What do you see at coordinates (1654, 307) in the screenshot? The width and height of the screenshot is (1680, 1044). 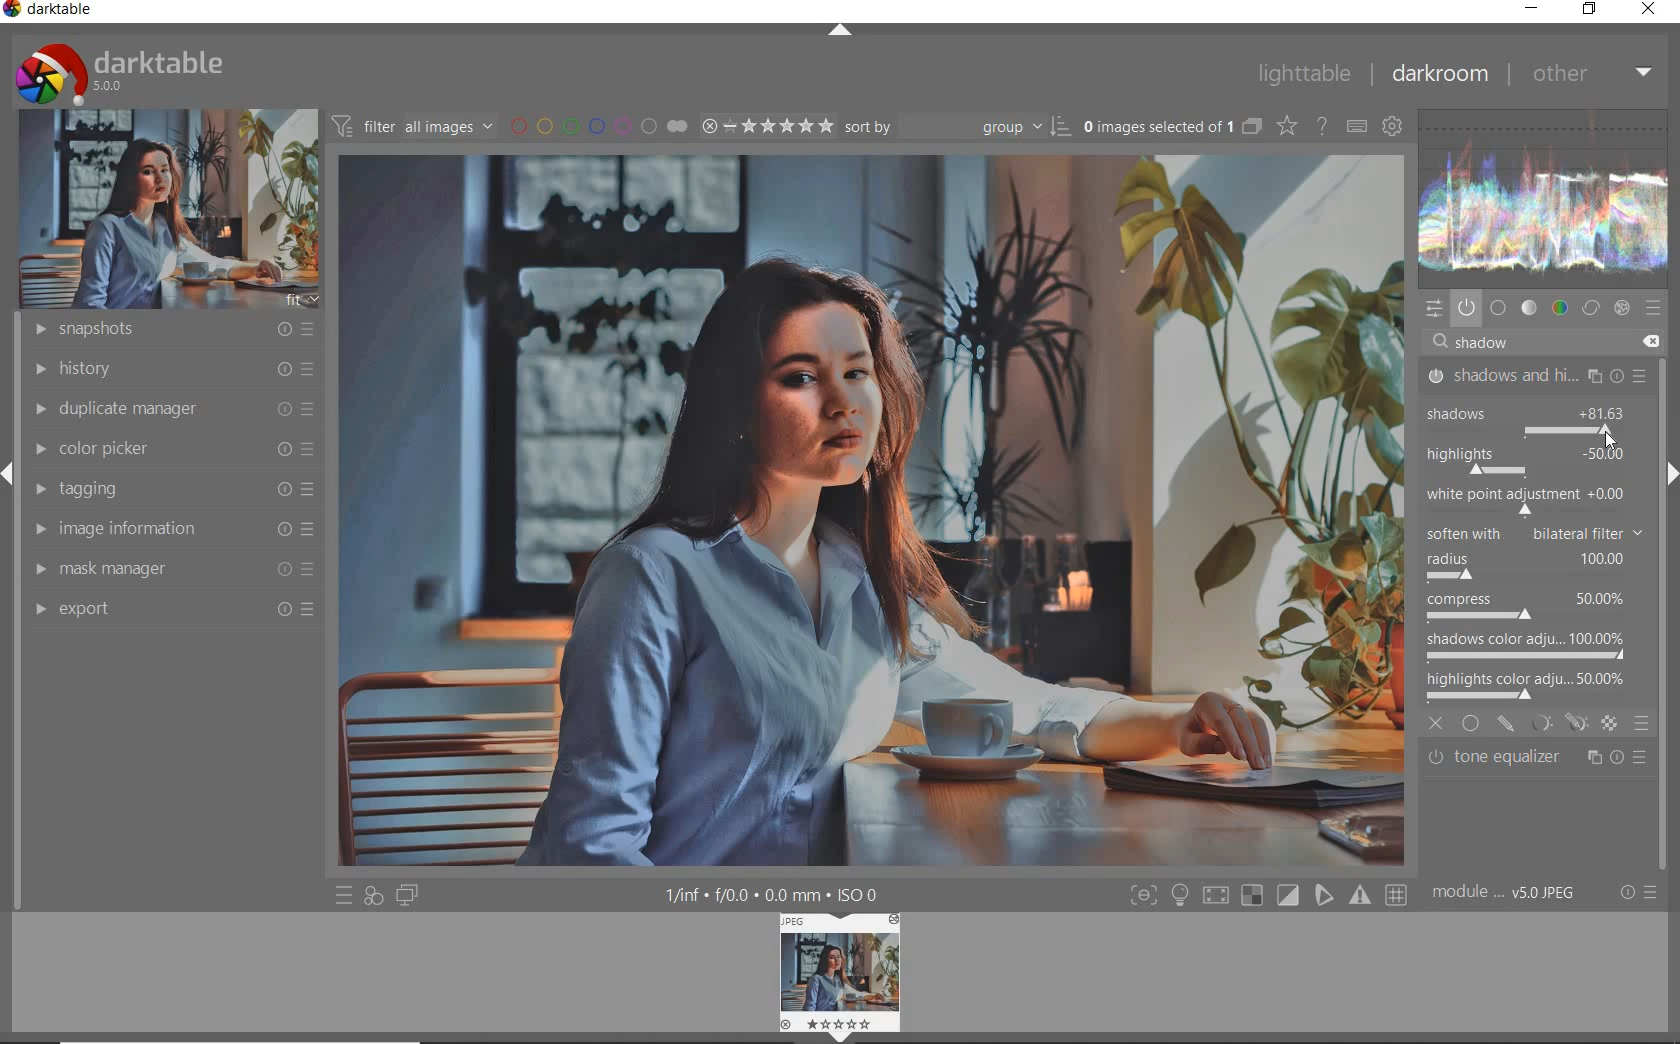 I see `presets` at bounding box center [1654, 307].